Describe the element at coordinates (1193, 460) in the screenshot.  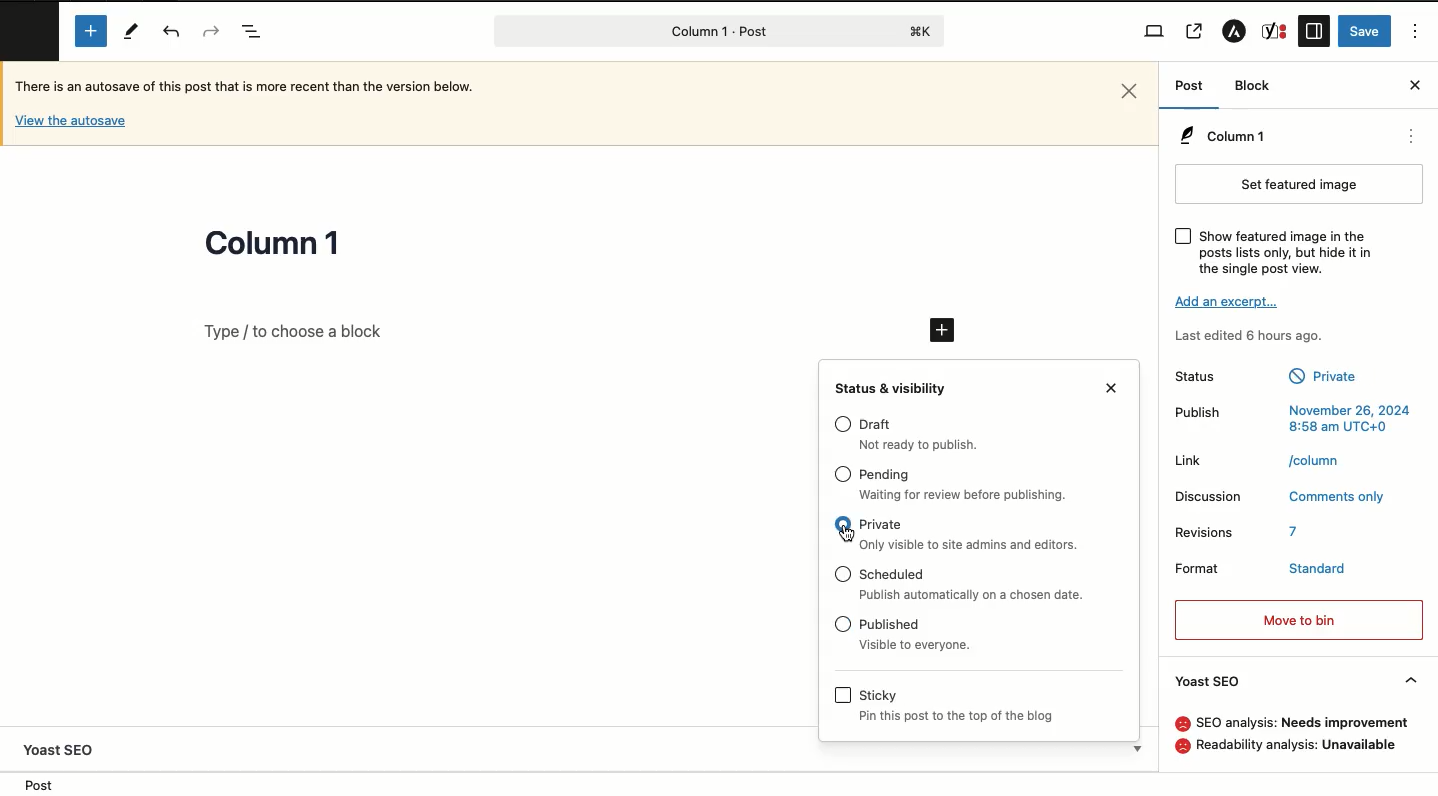
I see `Link` at that location.